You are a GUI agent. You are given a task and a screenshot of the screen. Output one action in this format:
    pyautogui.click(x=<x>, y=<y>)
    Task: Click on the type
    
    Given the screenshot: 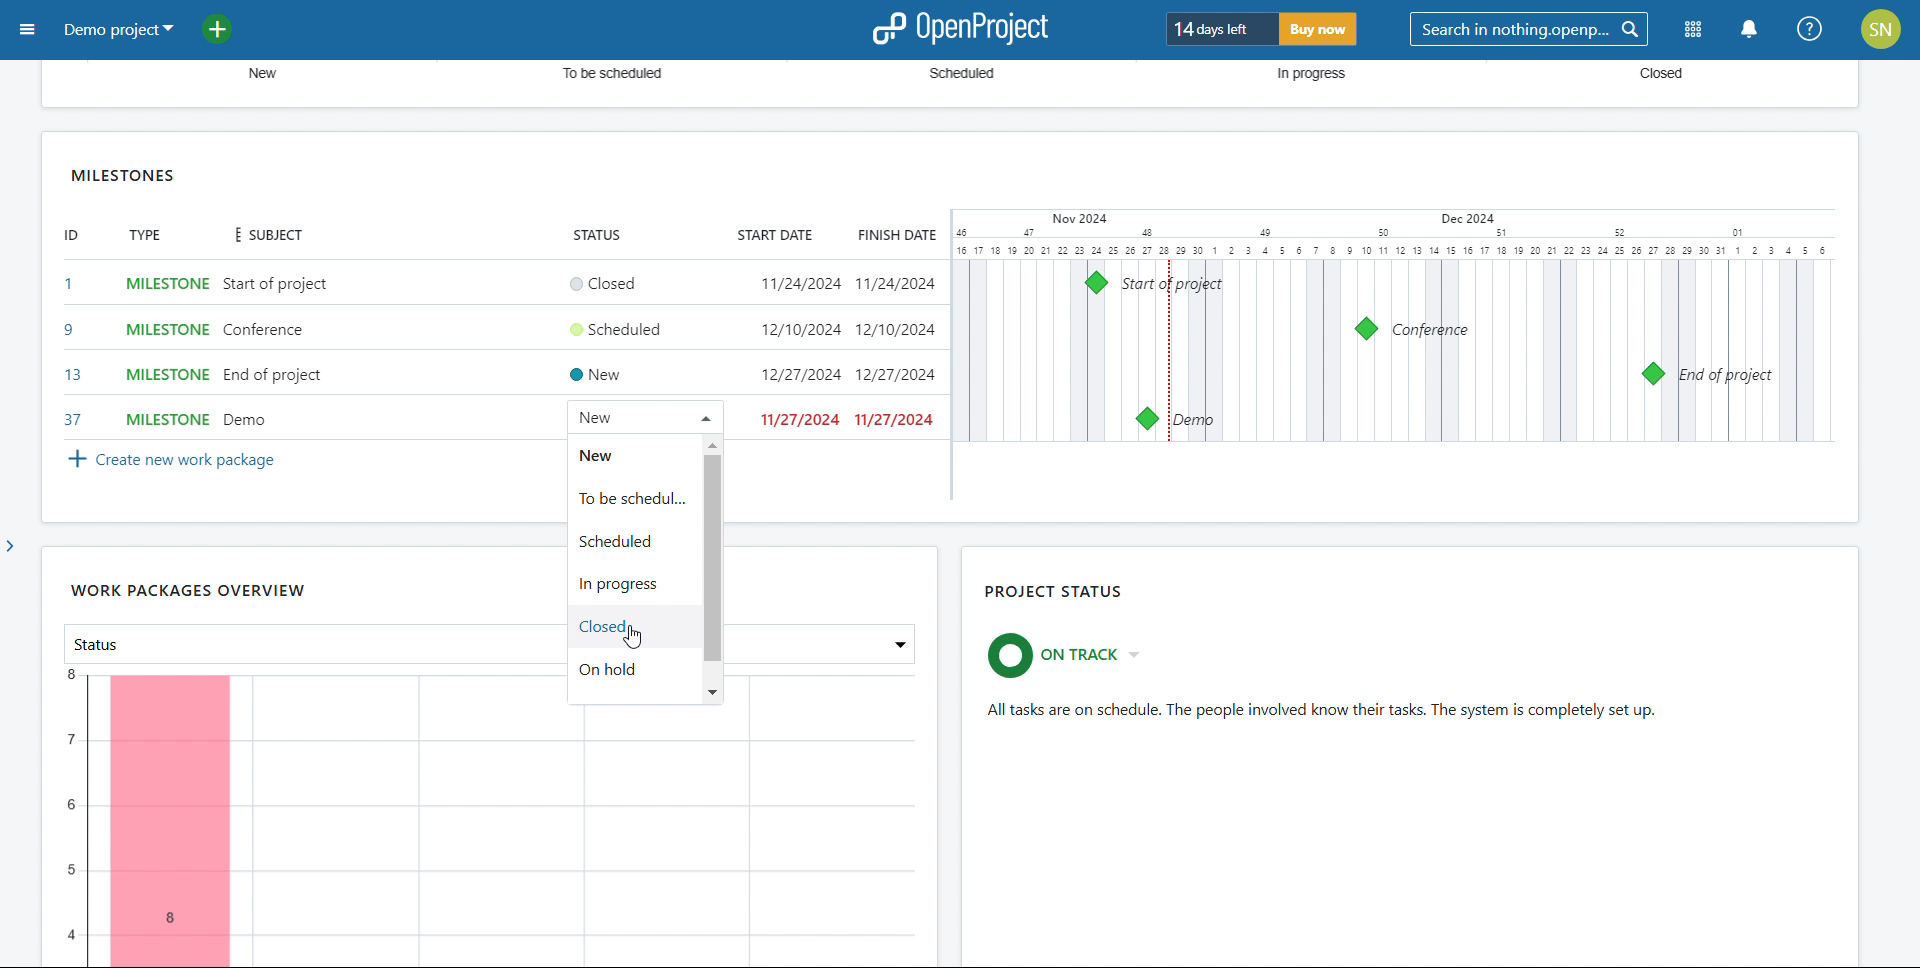 What is the action you would take?
    pyautogui.click(x=146, y=236)
    